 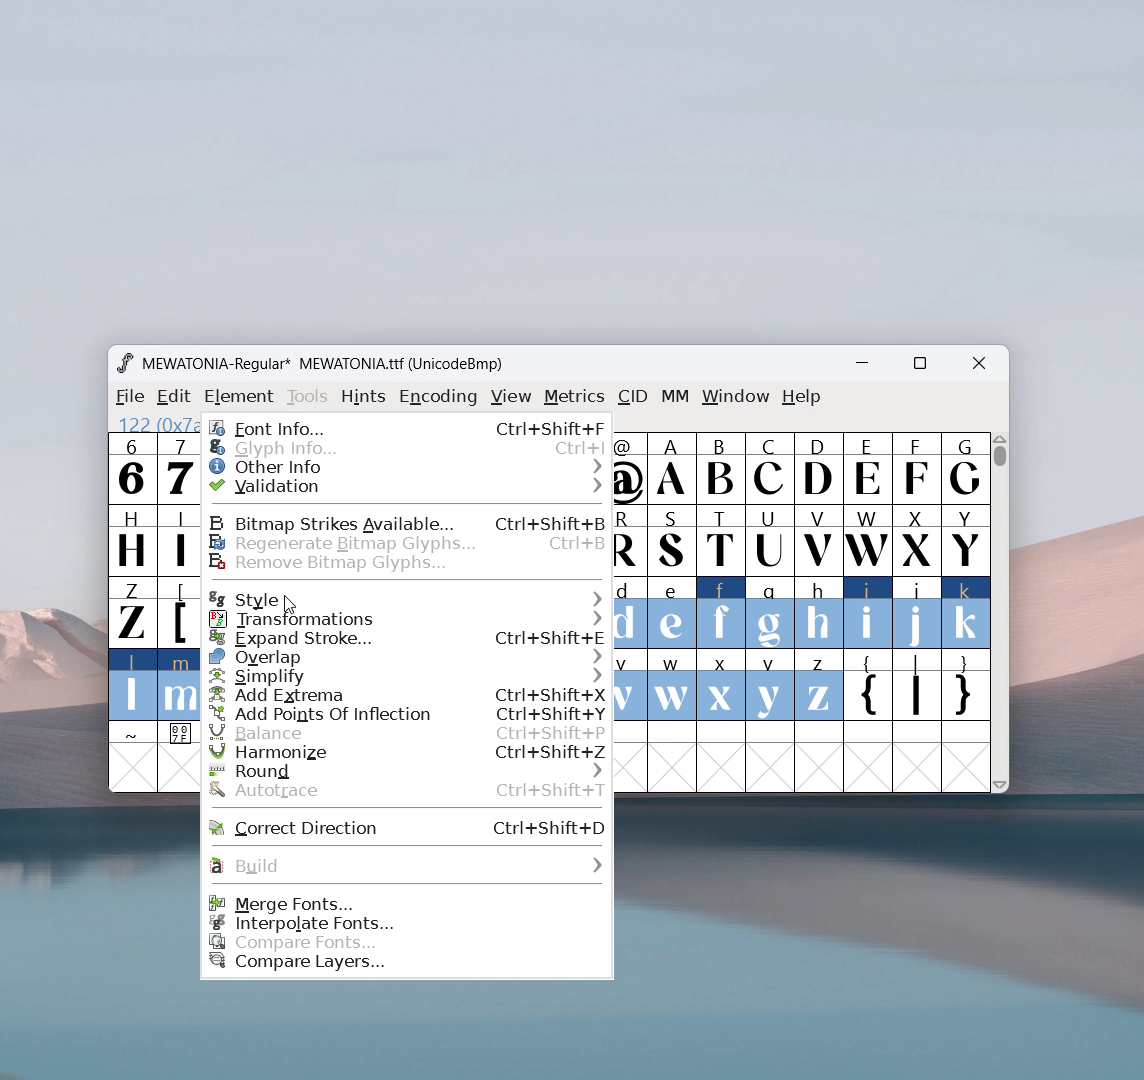 What do you see at coordinates (722, 612) in the screenshot?
I see `f` at bounding box center [722, 612].